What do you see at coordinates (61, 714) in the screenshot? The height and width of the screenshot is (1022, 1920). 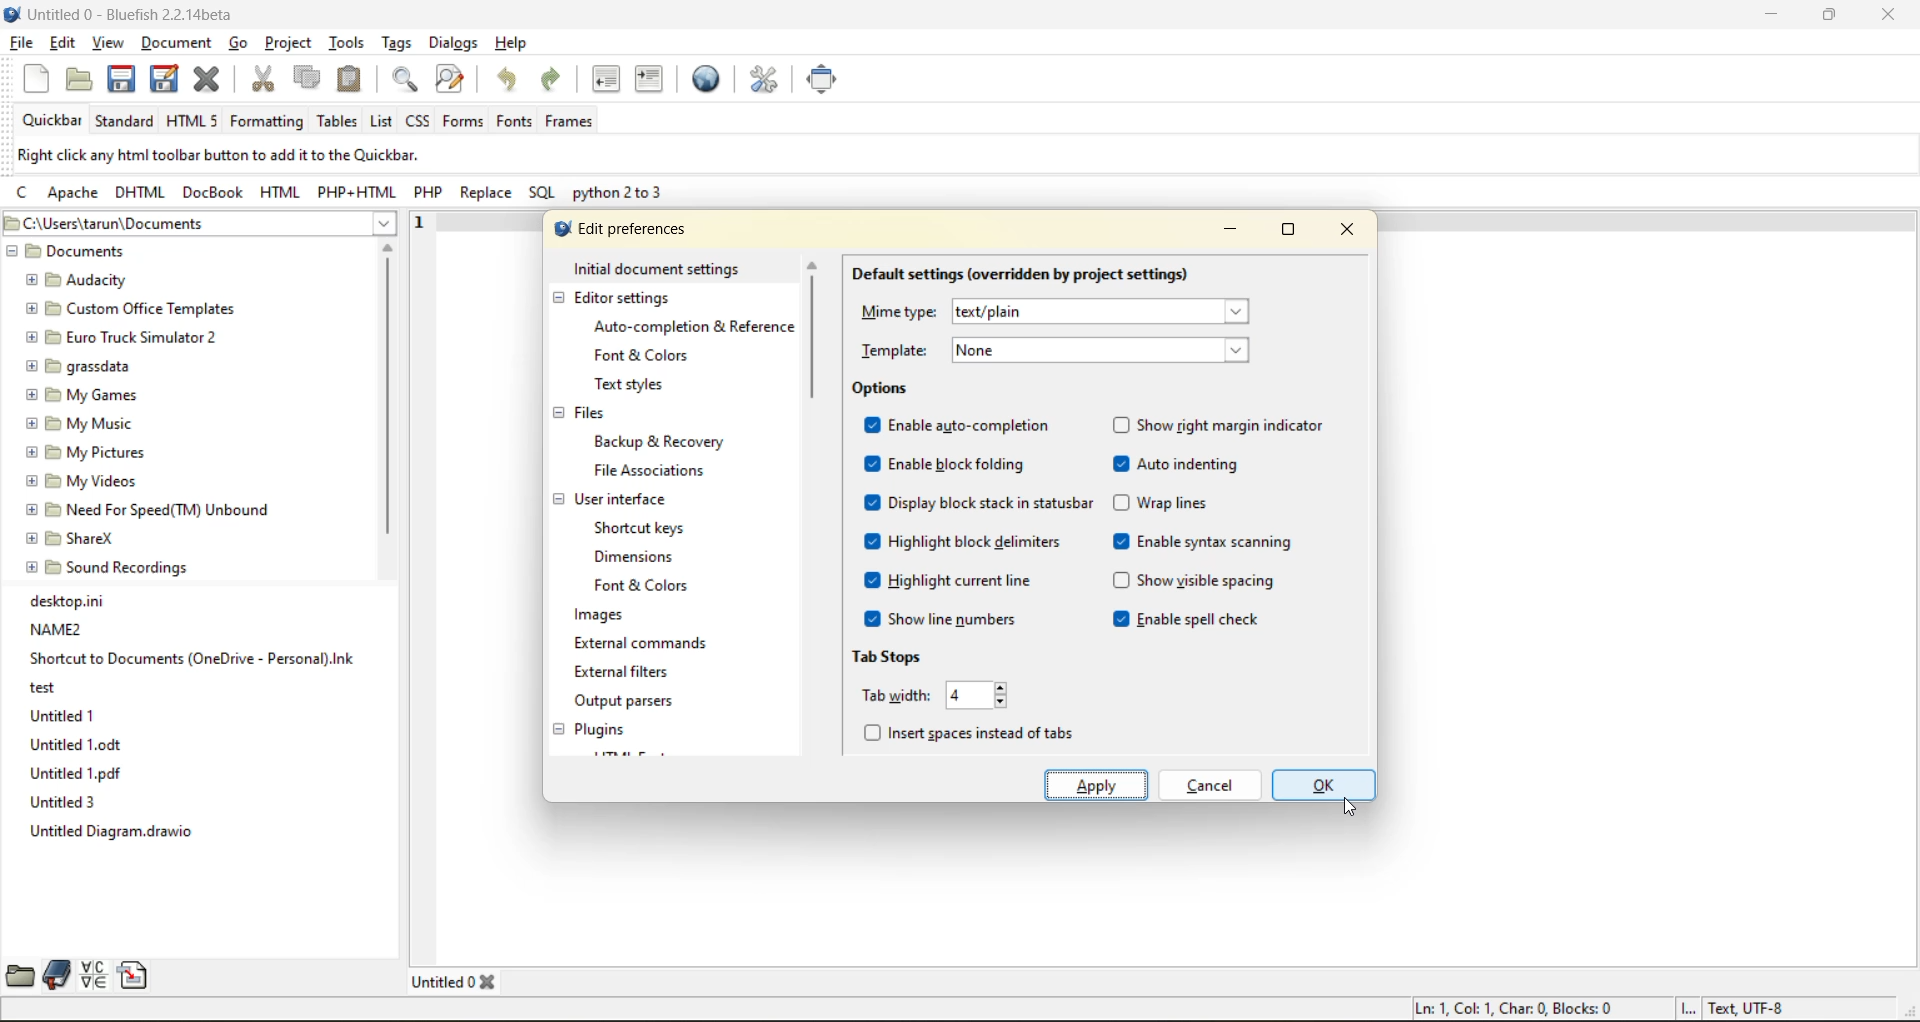 I see `Untitled 1` at bounding box center [61, 714].